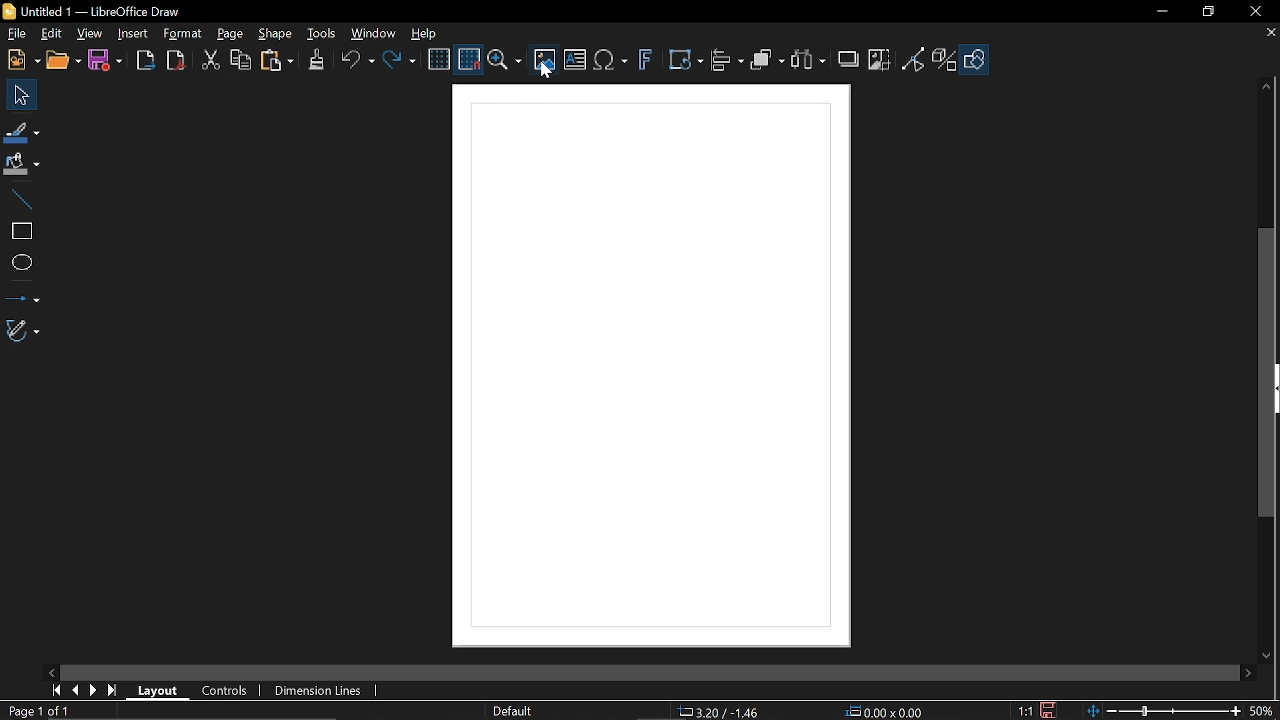 The width and height of the screenshot is (1280, 720). Describe the element at coordinates (651, 368) in the screenshot. I see `frame` at that location.